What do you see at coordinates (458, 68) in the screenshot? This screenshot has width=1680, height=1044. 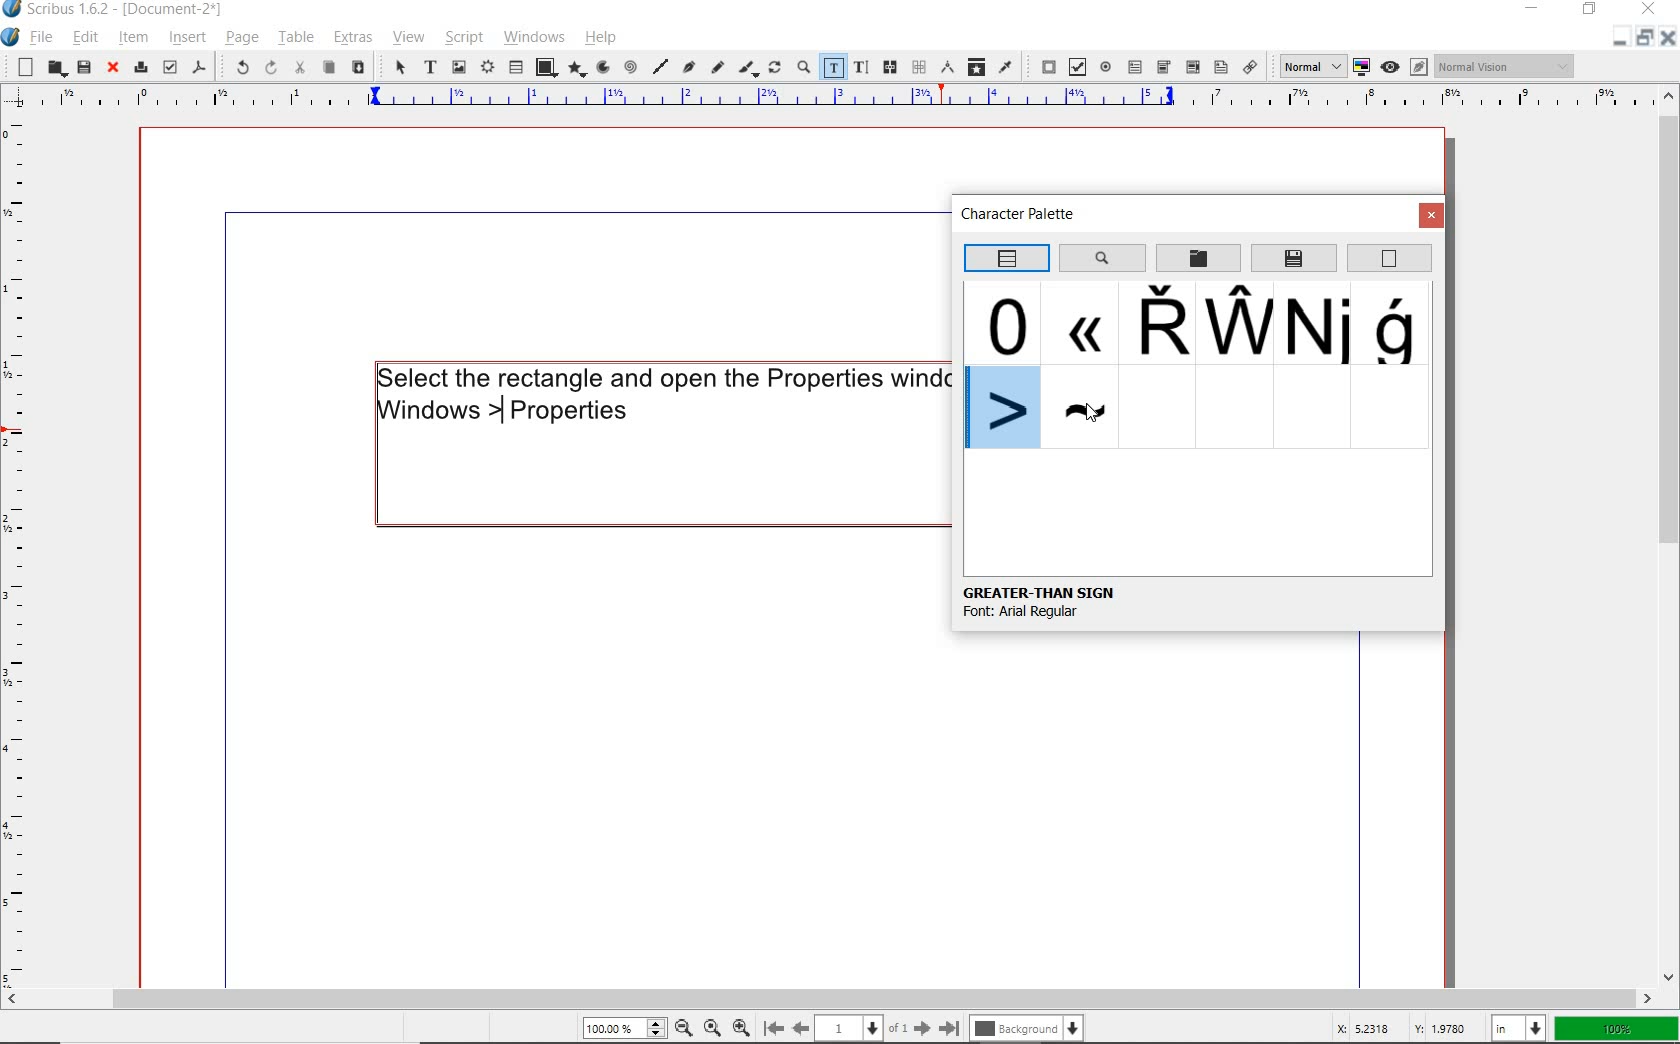 I see `image frame` at bounding box center [458, 68].